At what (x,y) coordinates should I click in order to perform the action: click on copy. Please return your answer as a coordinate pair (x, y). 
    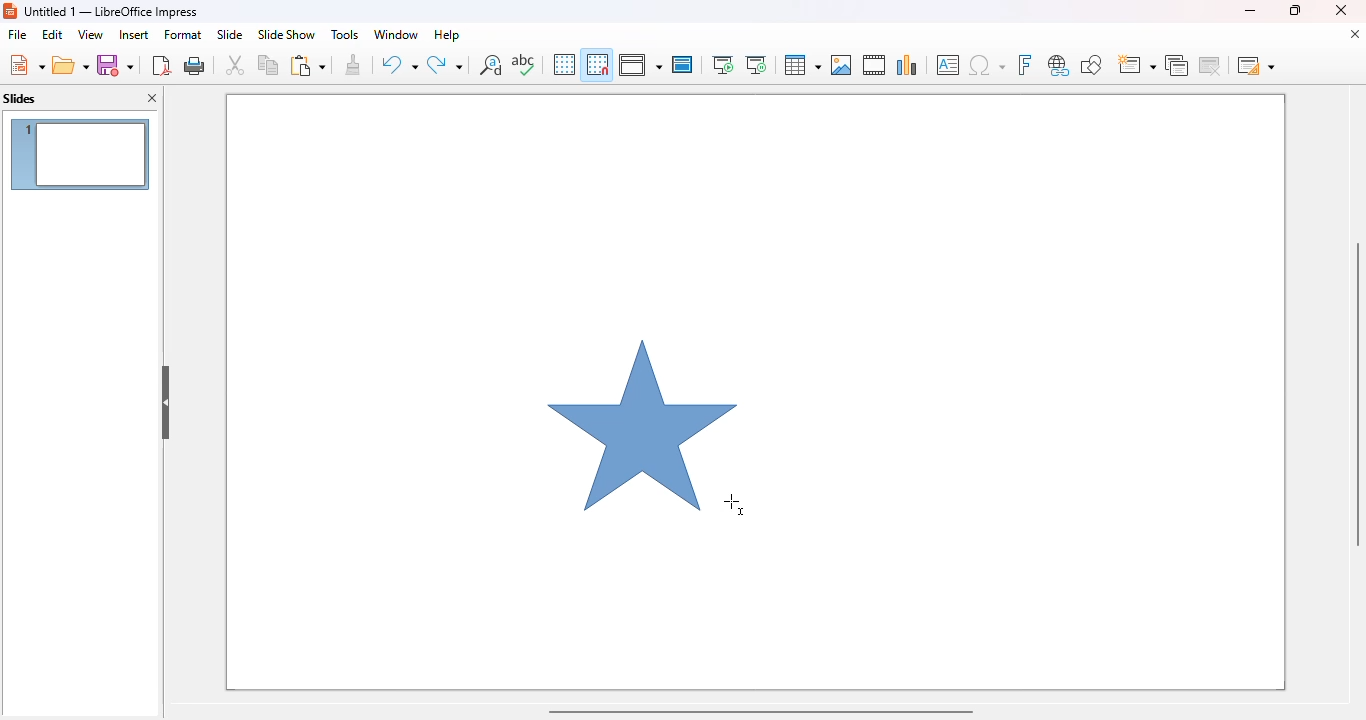
    Looking at the image, I should click on (268, 64).